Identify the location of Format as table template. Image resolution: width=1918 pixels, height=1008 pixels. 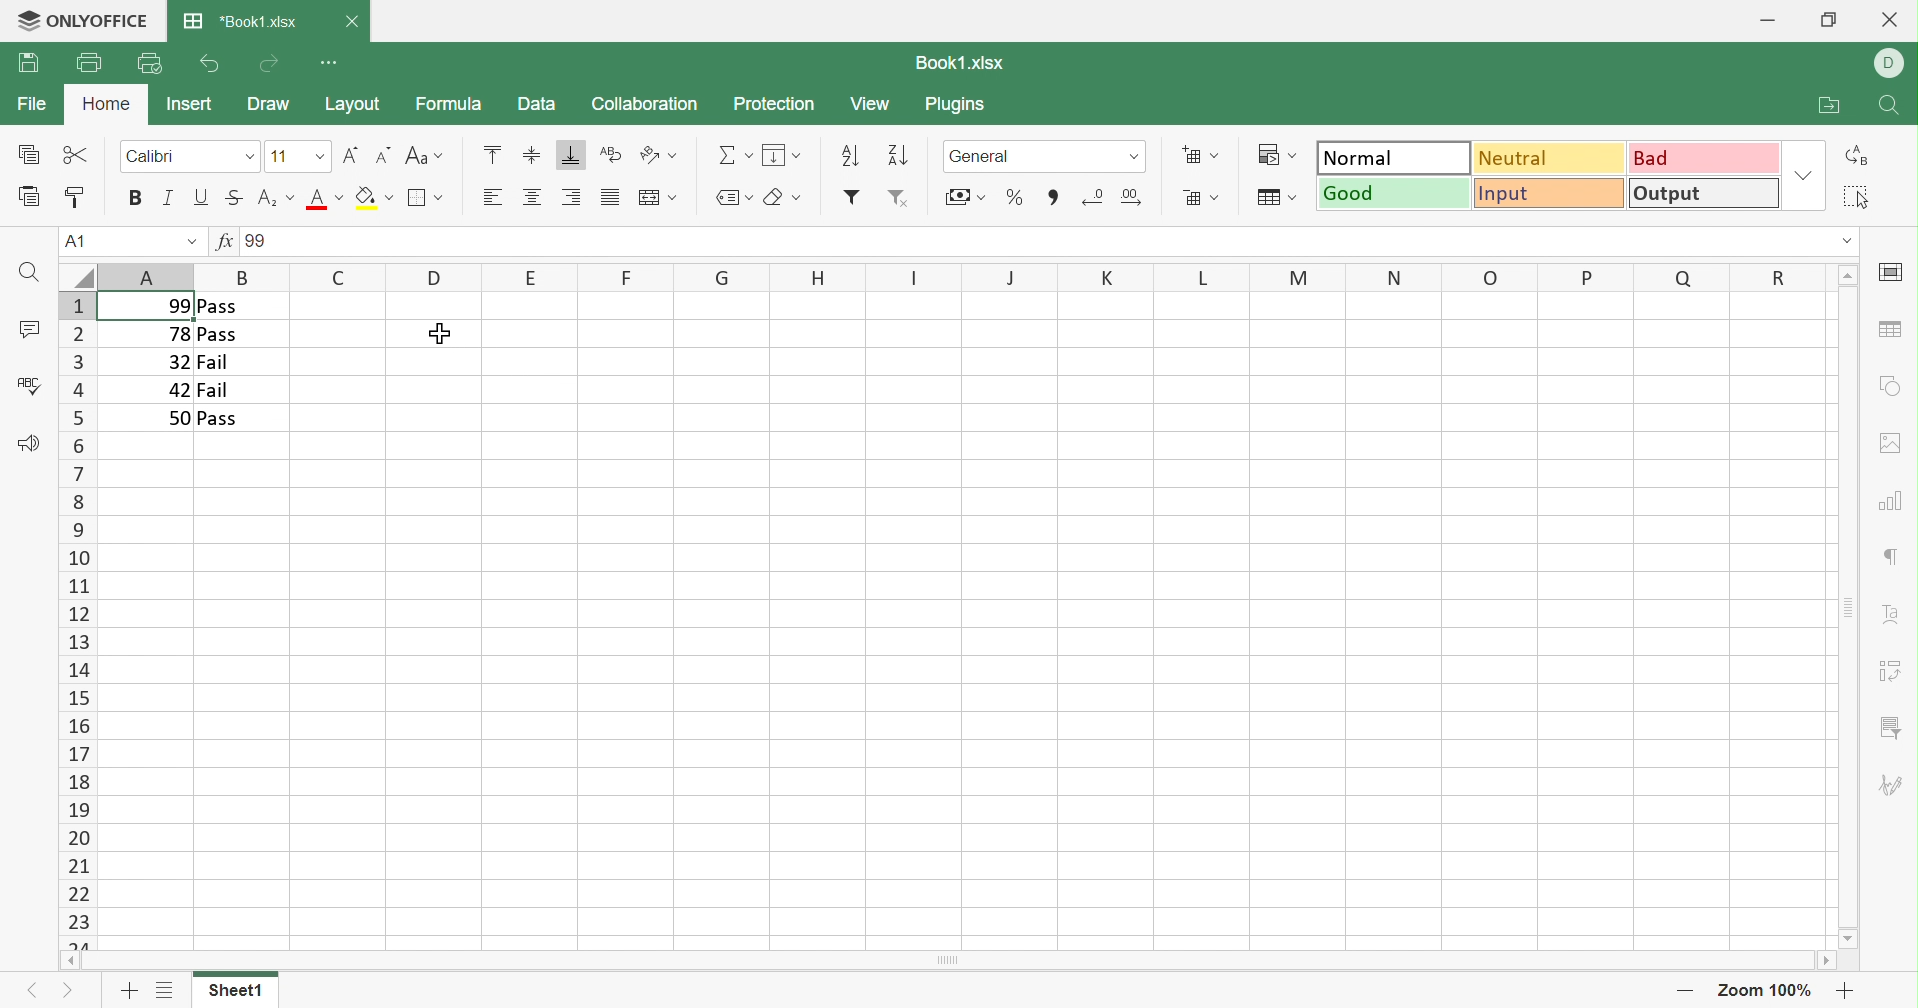
(1274, 198).